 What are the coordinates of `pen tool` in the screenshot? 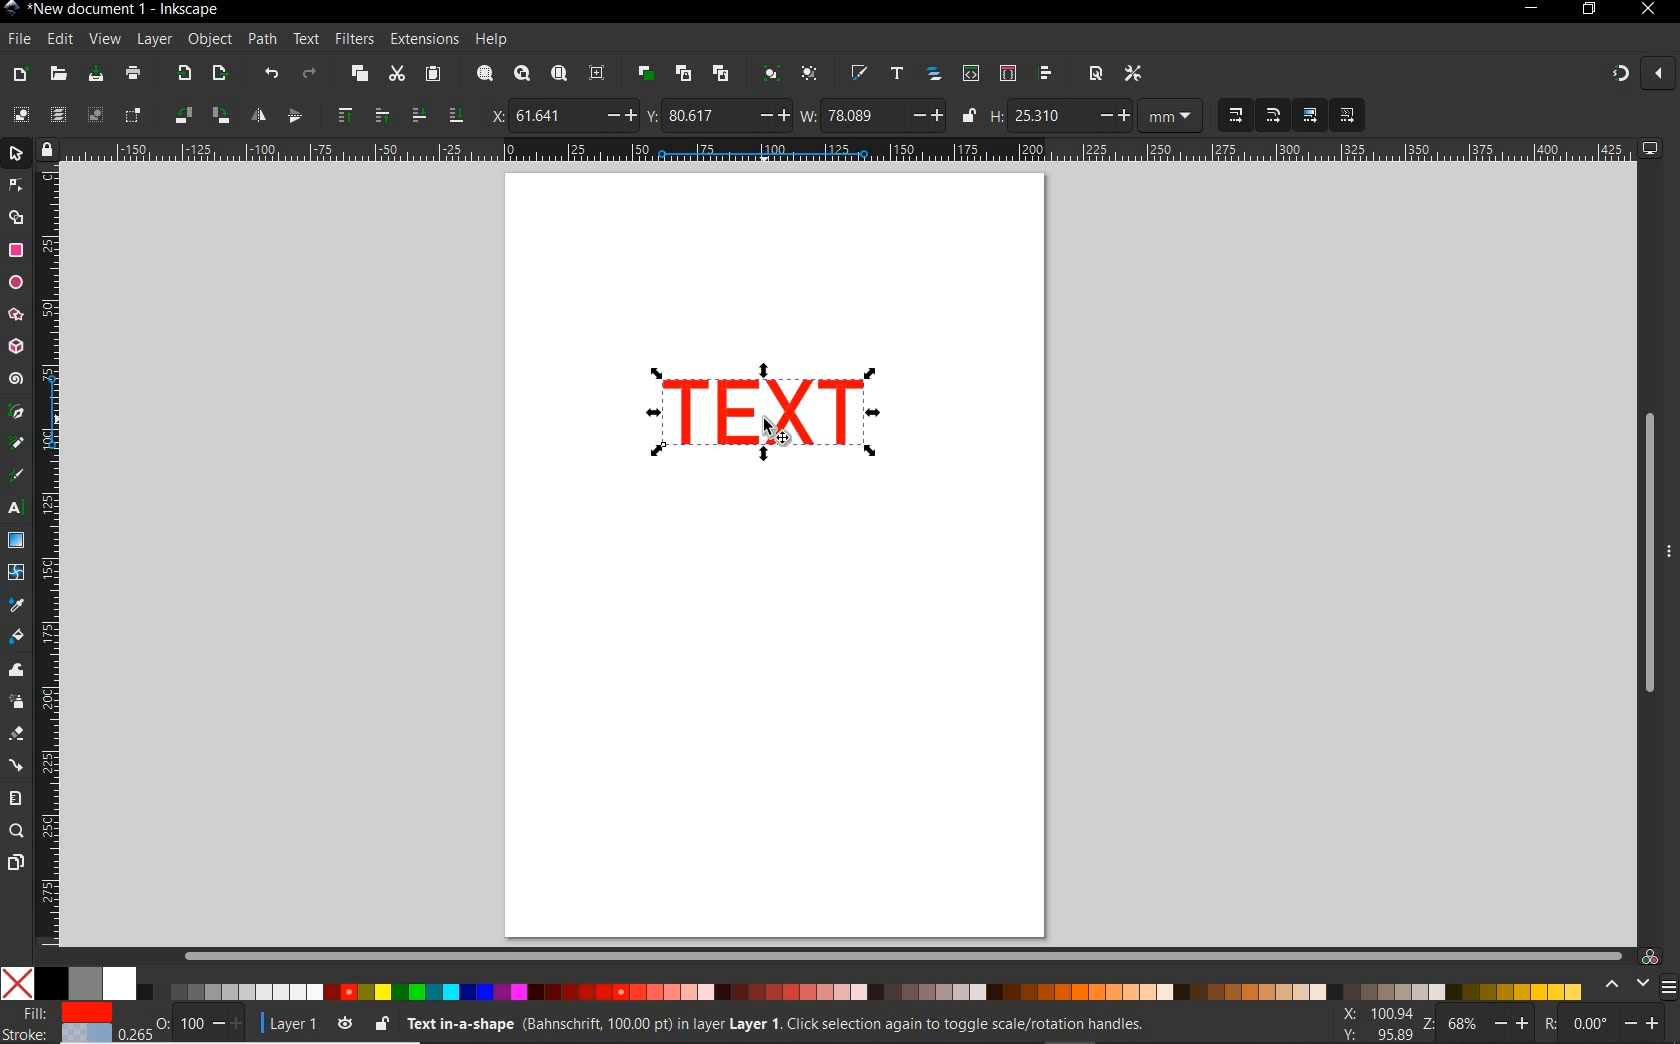 It's located at (15, 412).